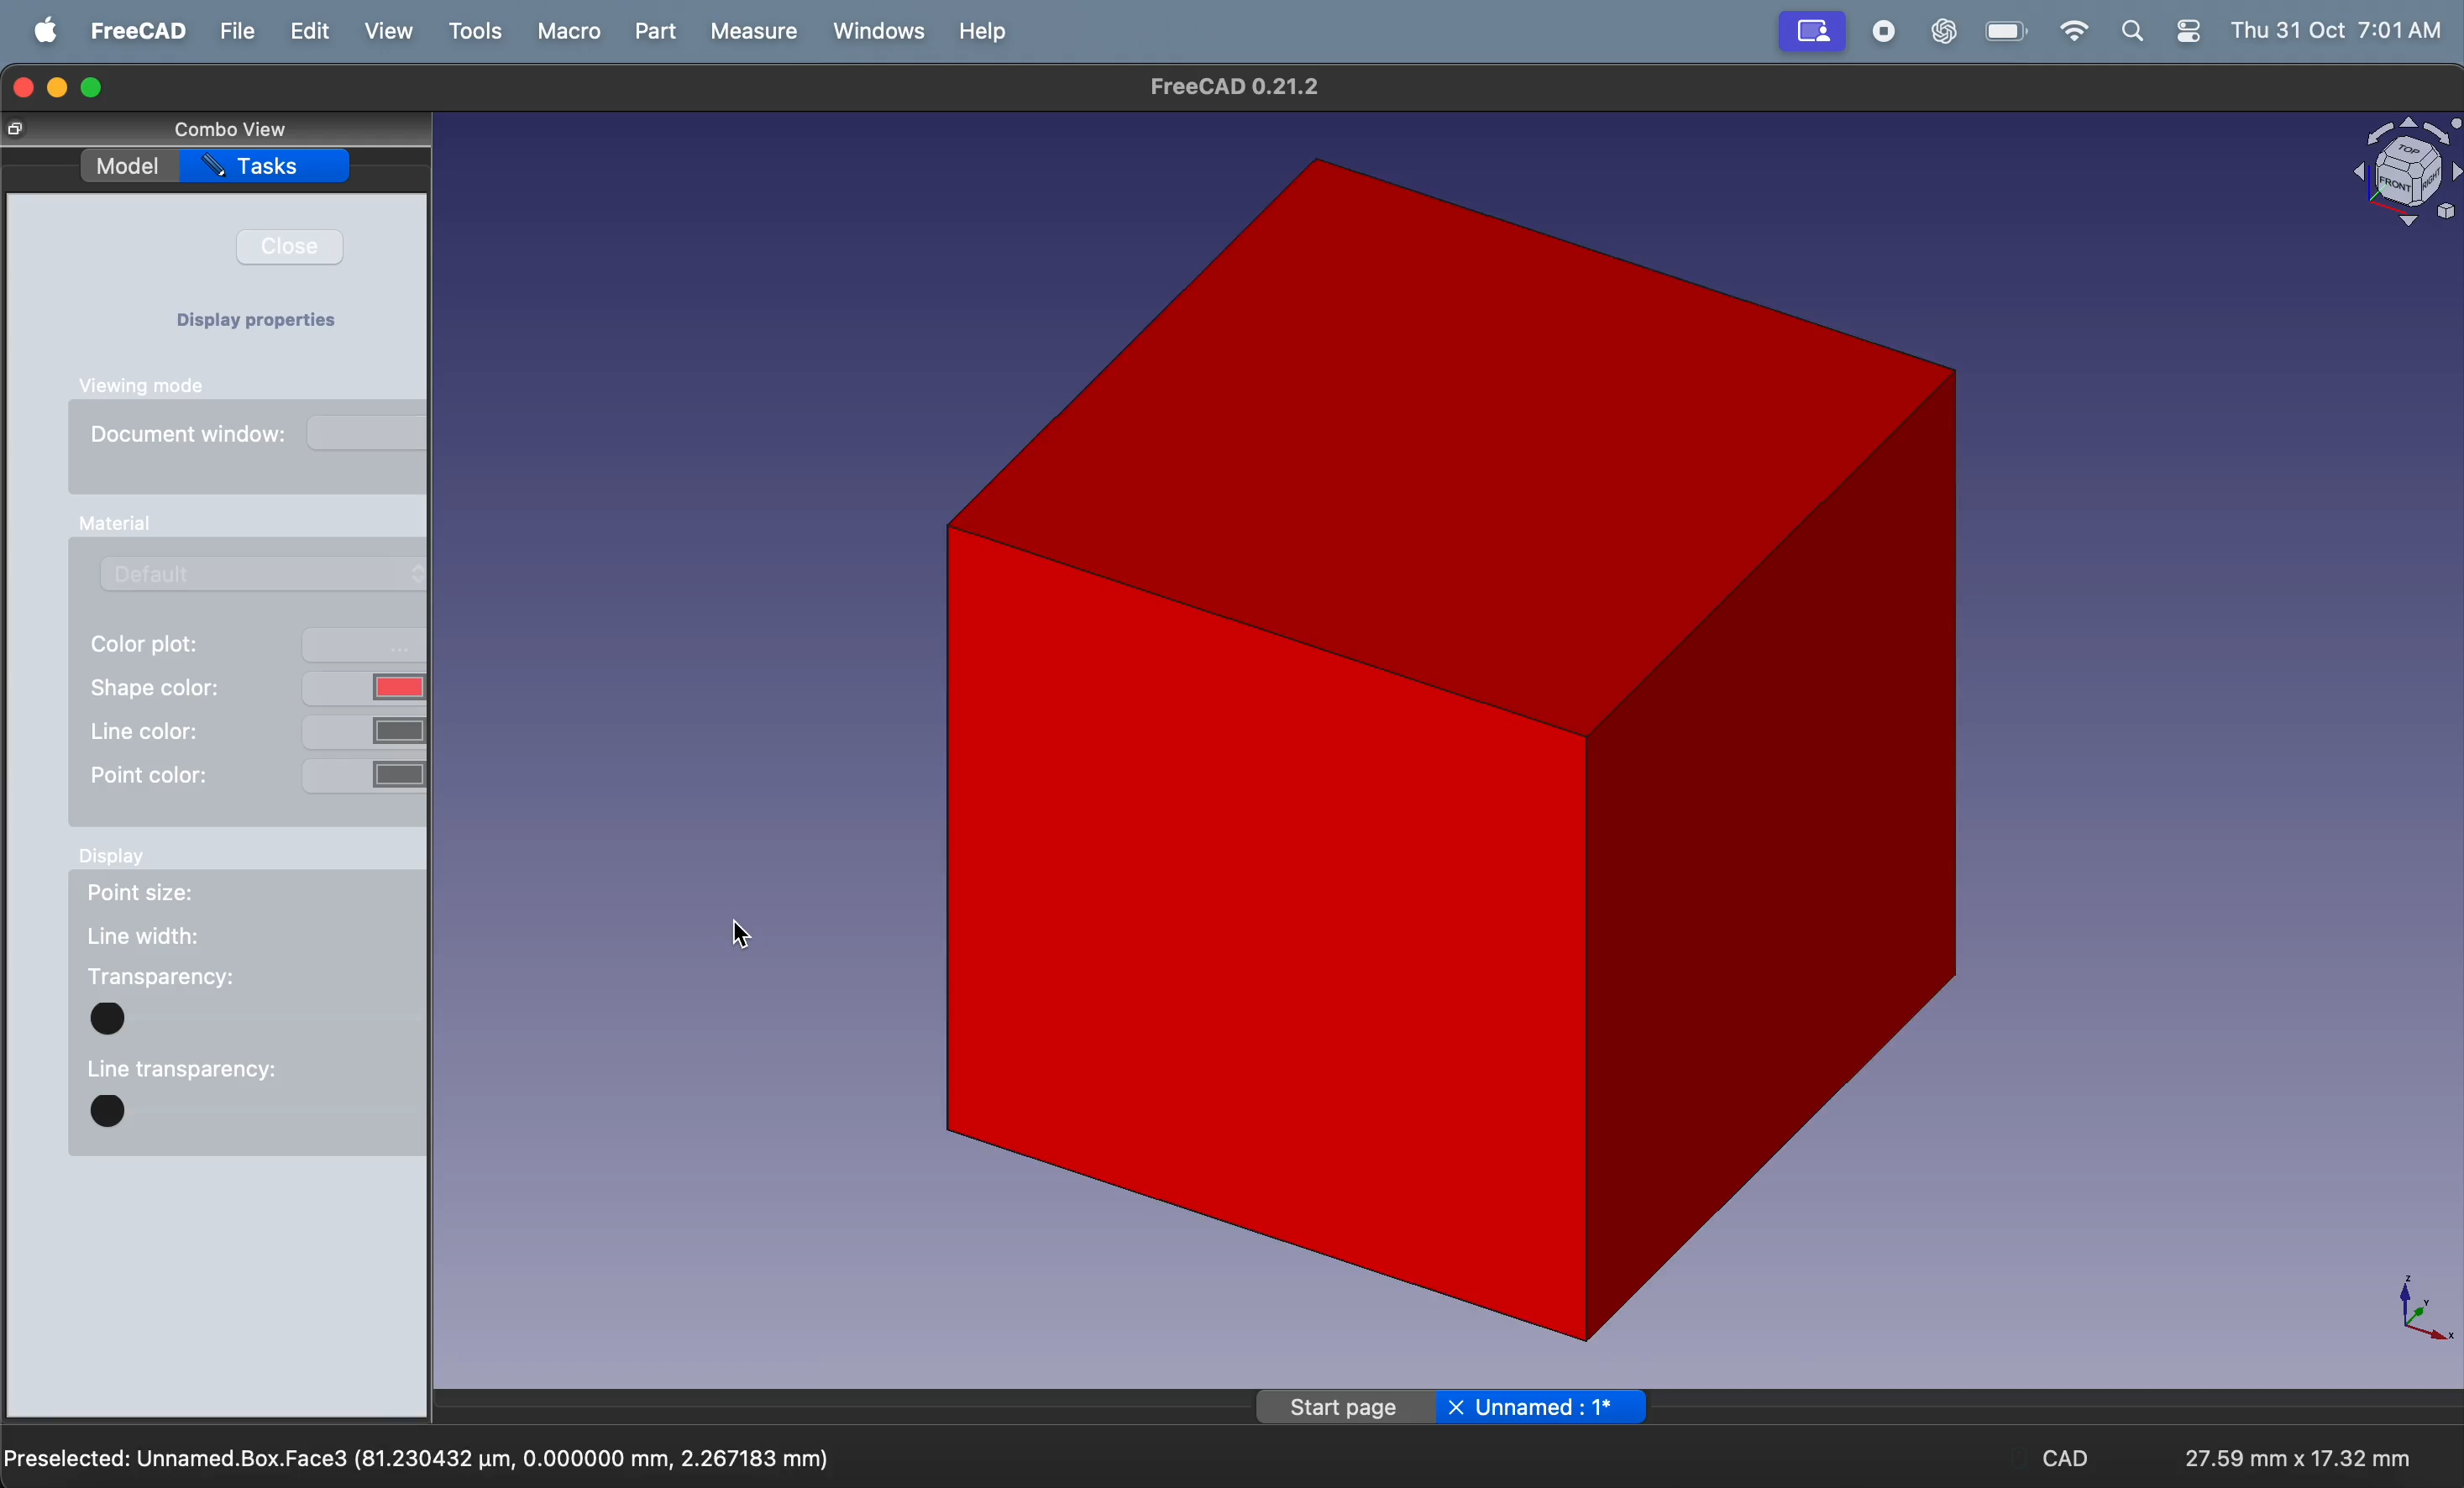 This screenshot has height=1488, width=2464. Describe the element at coordinates (255, 729) in the screenshot. I see `line color` at that location.